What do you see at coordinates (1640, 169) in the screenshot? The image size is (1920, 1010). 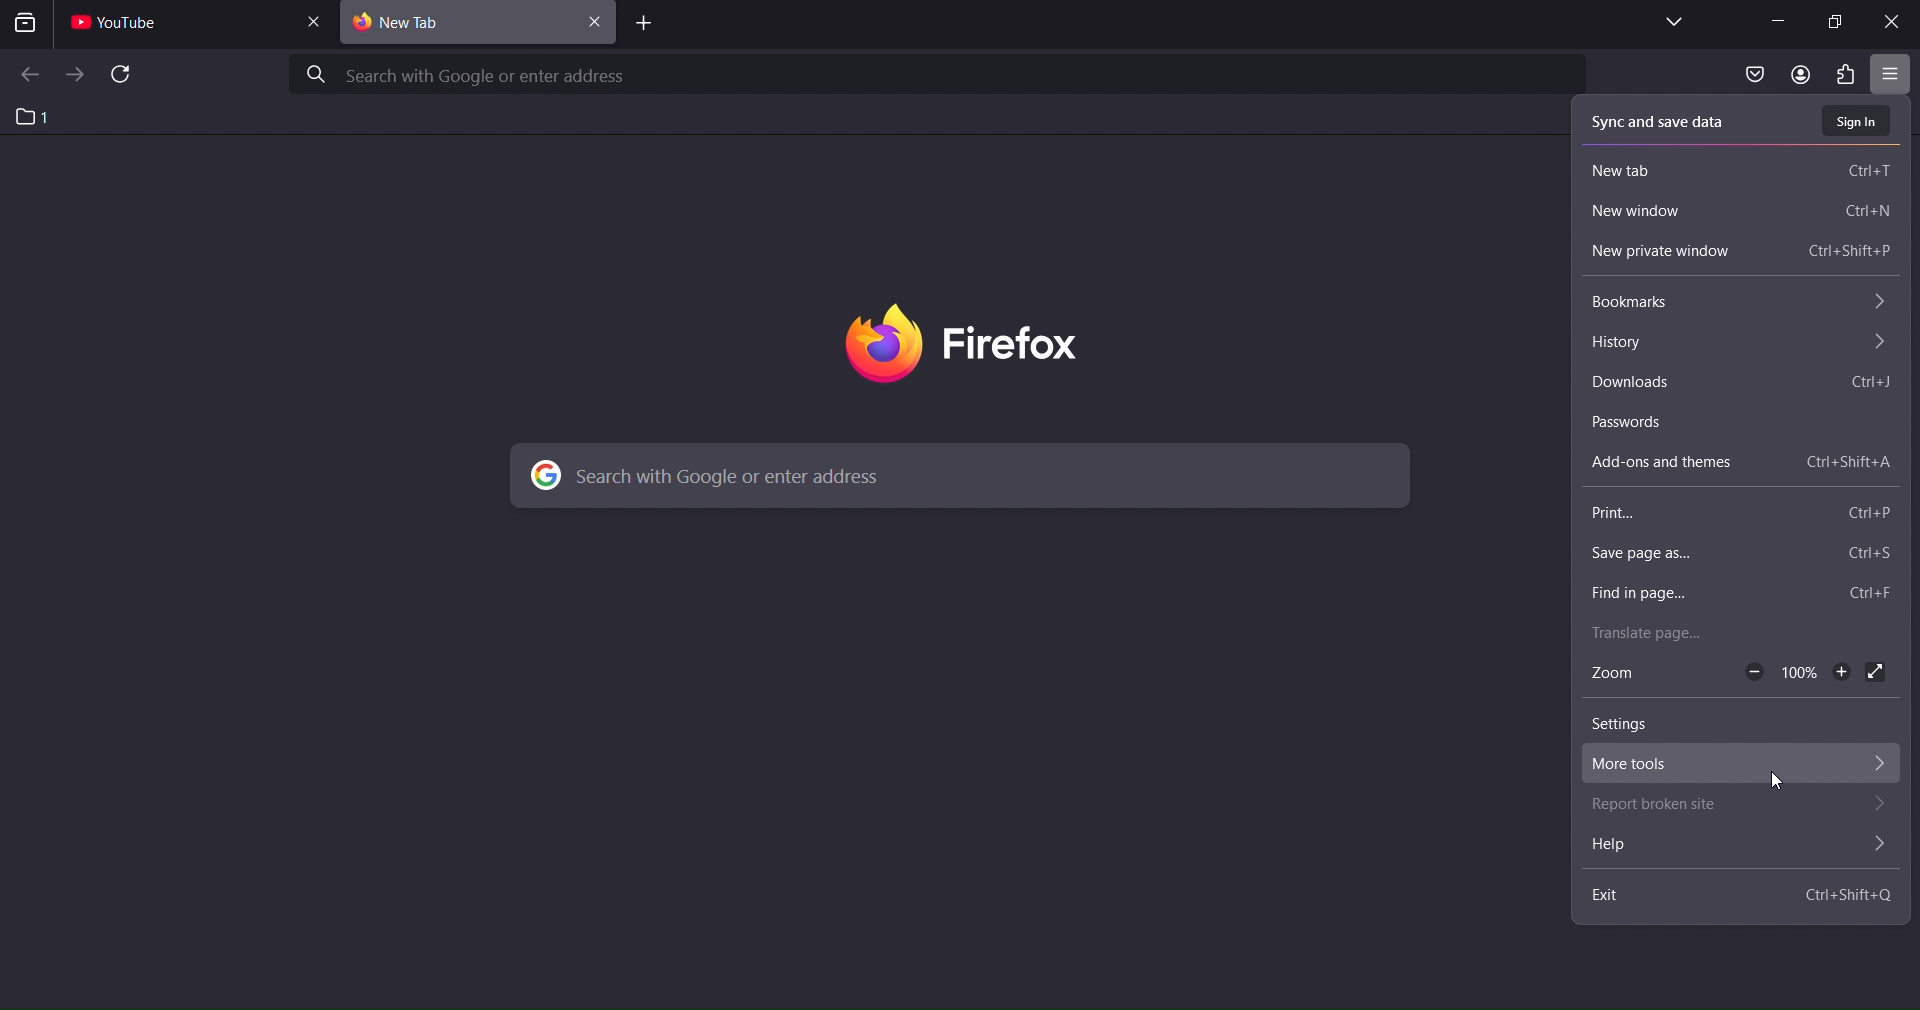 I see `new tab` at bounding box center [1640, 169].